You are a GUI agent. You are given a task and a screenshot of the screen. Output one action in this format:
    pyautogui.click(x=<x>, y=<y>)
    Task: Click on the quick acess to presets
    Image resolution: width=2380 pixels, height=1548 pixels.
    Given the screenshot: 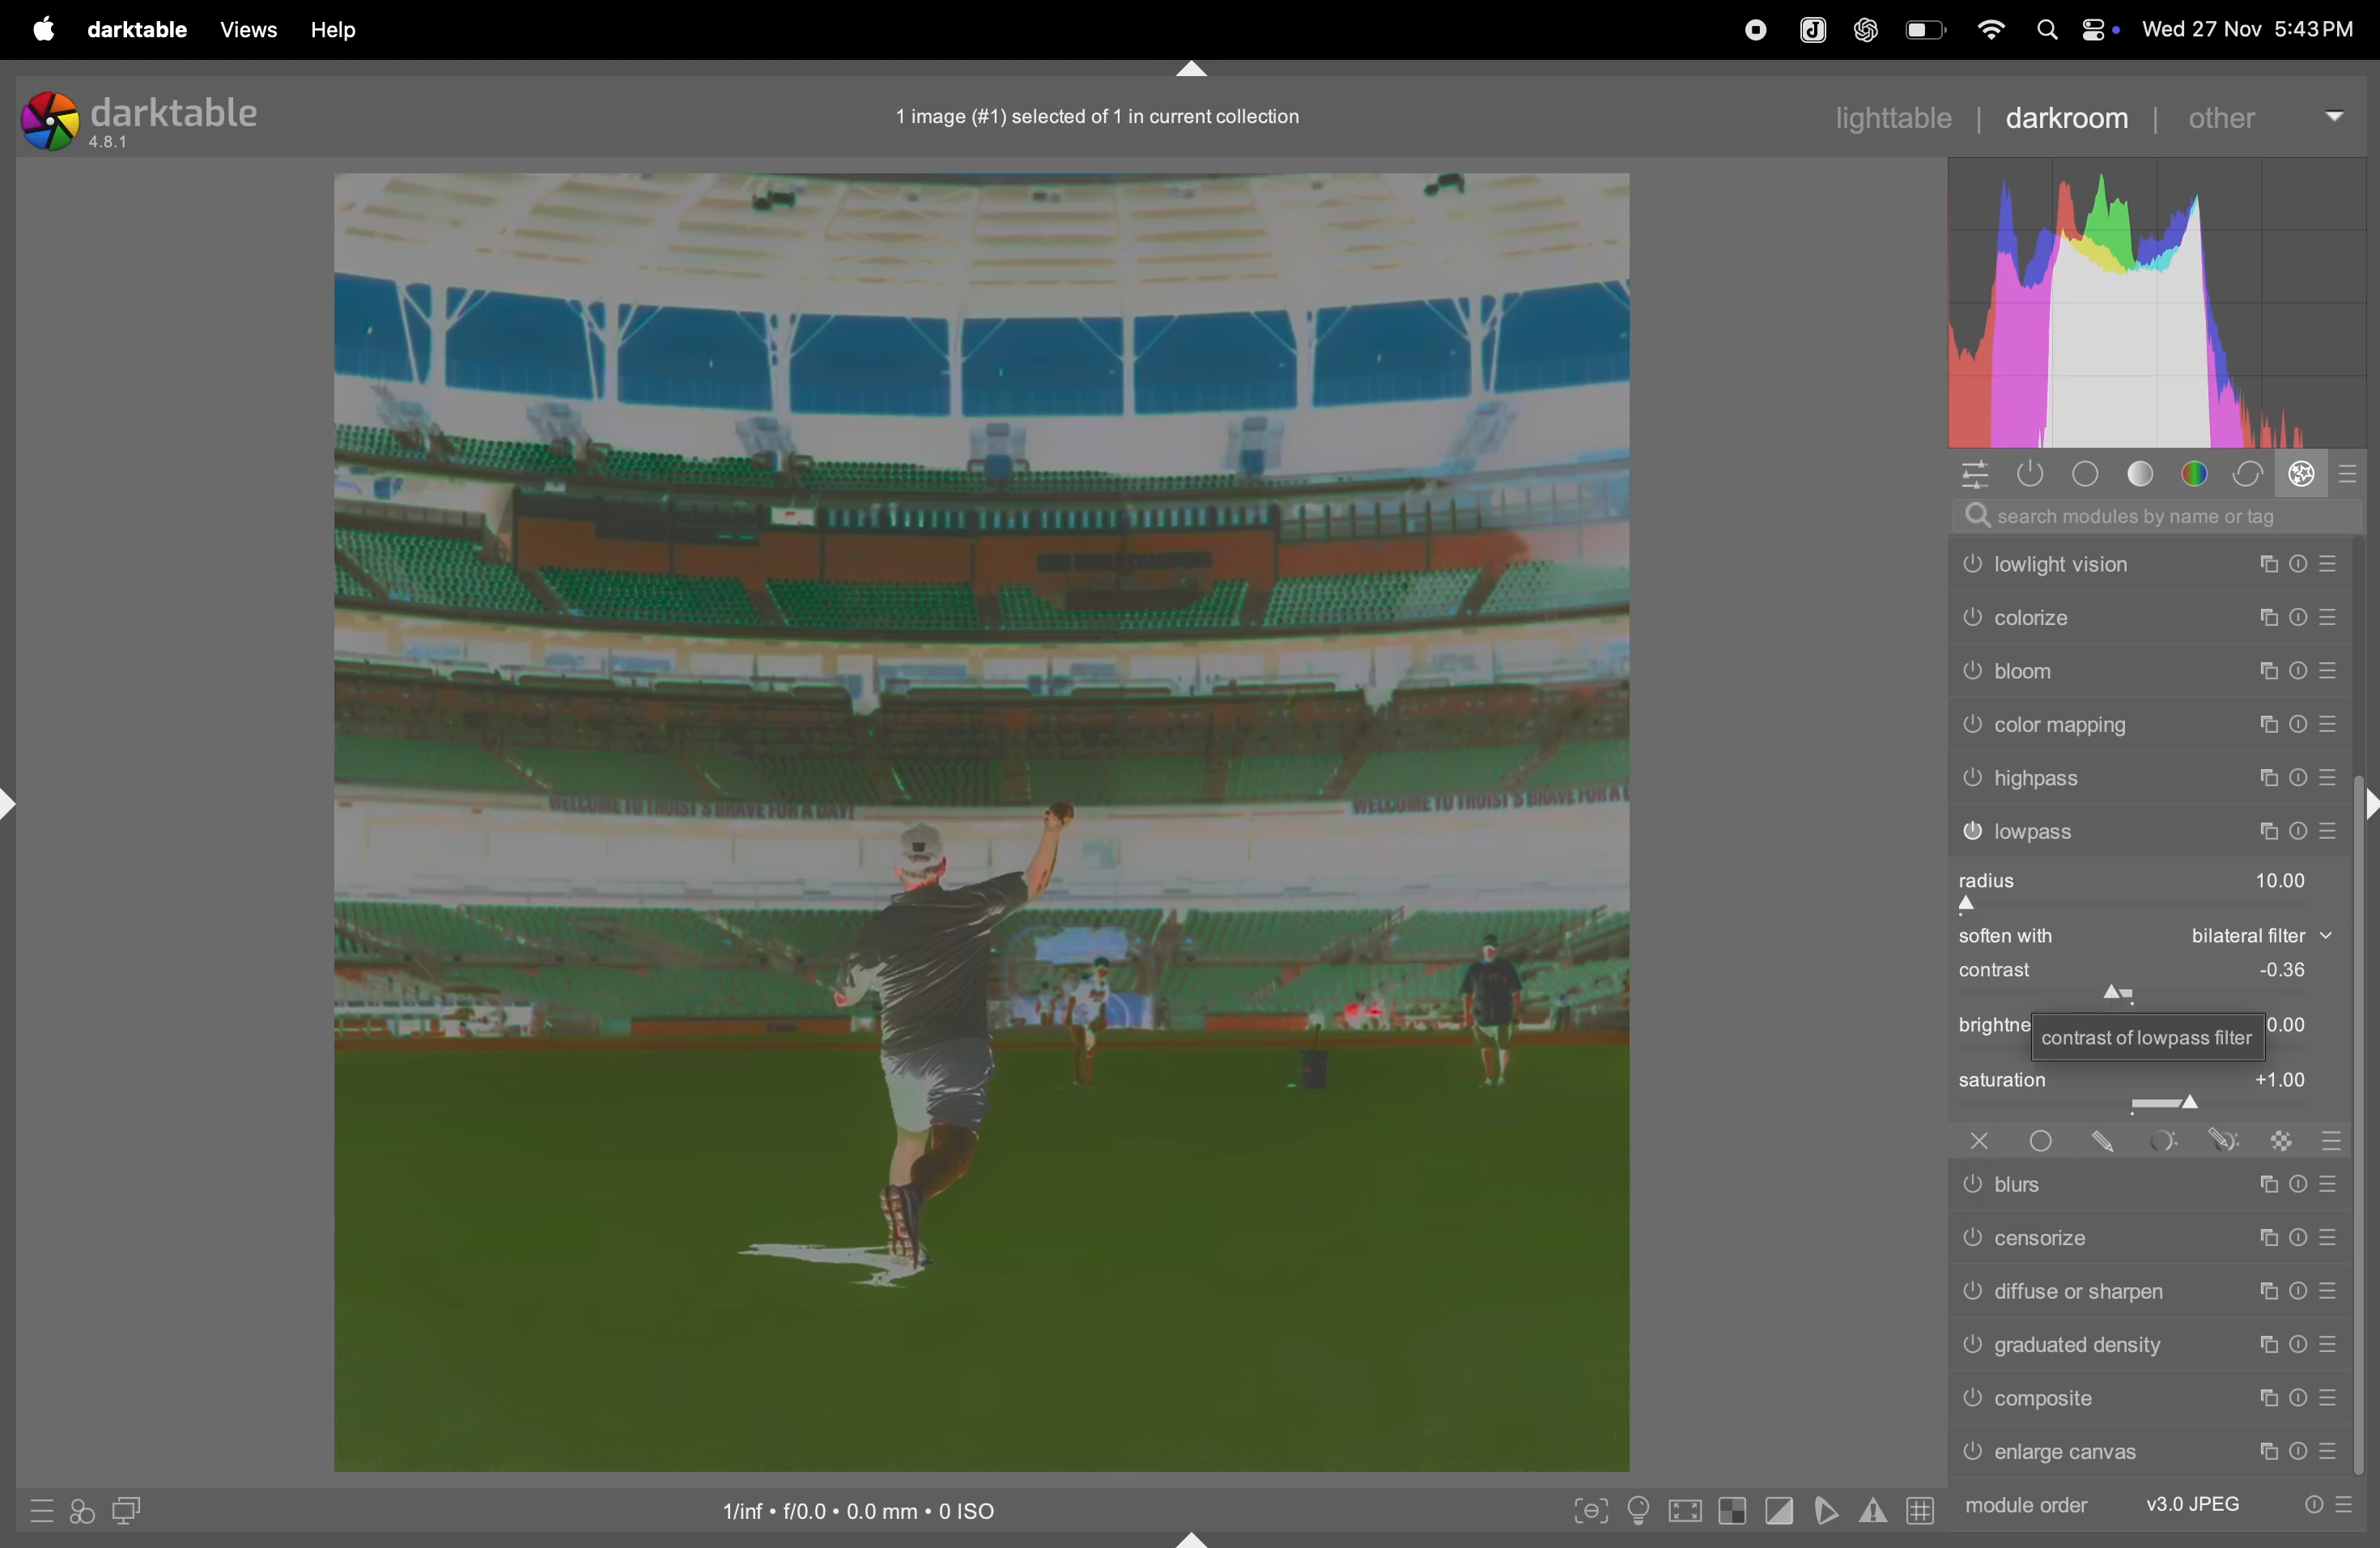 What is the action you would take?
    pyautogui.click(x=33, y=1510)
    